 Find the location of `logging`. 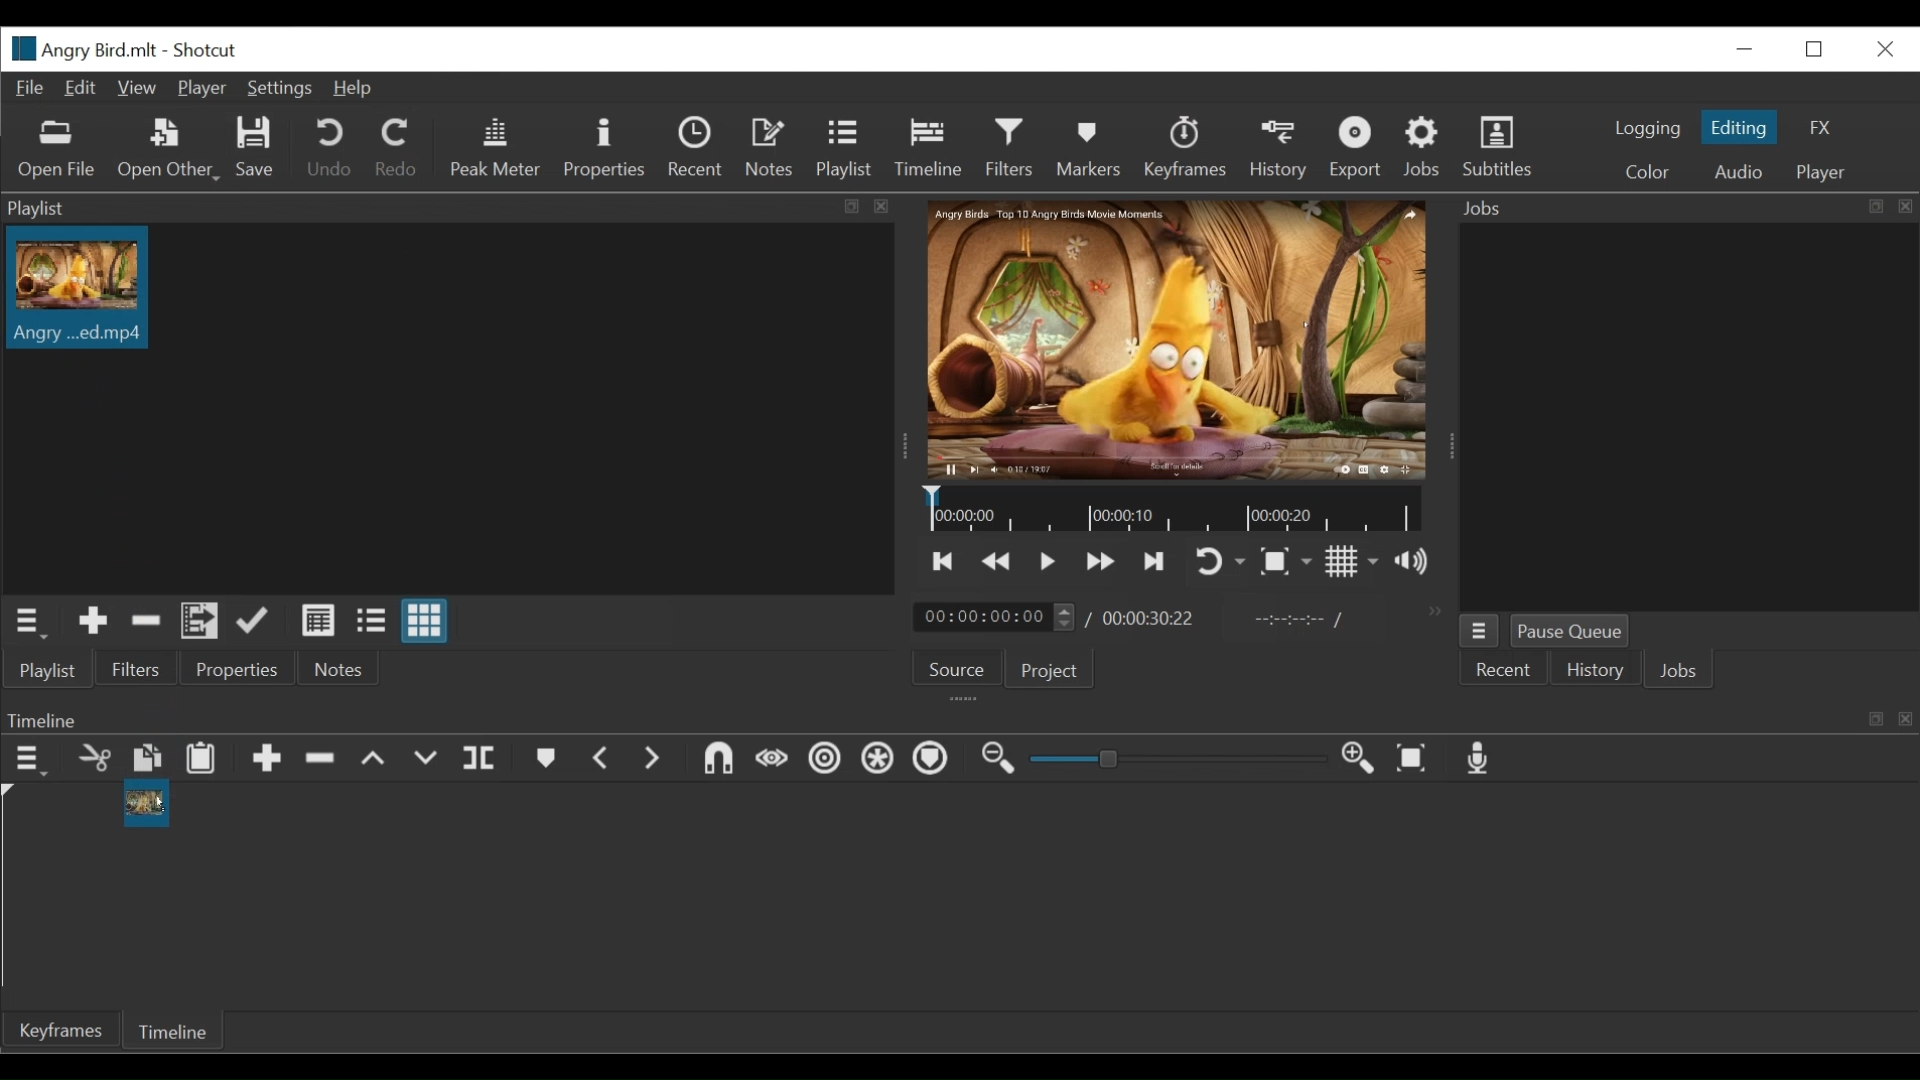

logging is located at coordinates (1646, 131).